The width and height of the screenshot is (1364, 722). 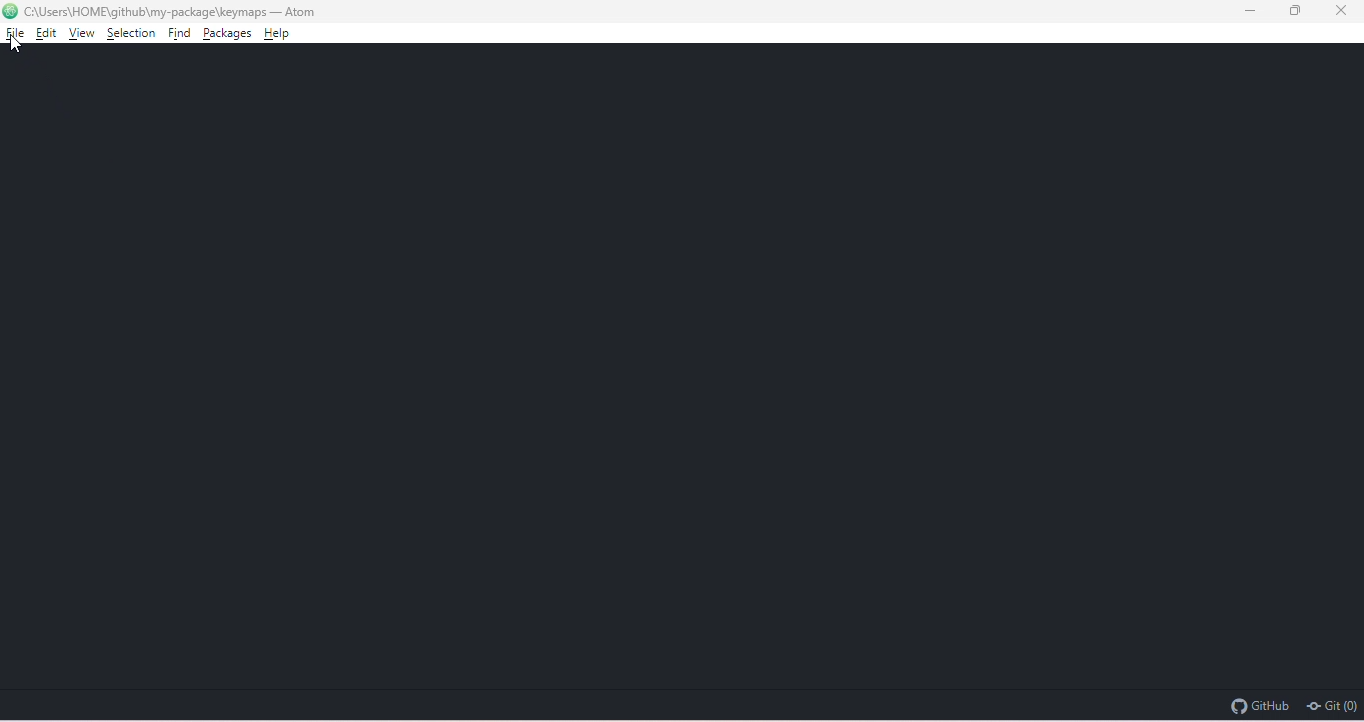 What do you see at coordinates (230, 34) in the screenshot?
I see `packages` at bounding box center [230, 34].